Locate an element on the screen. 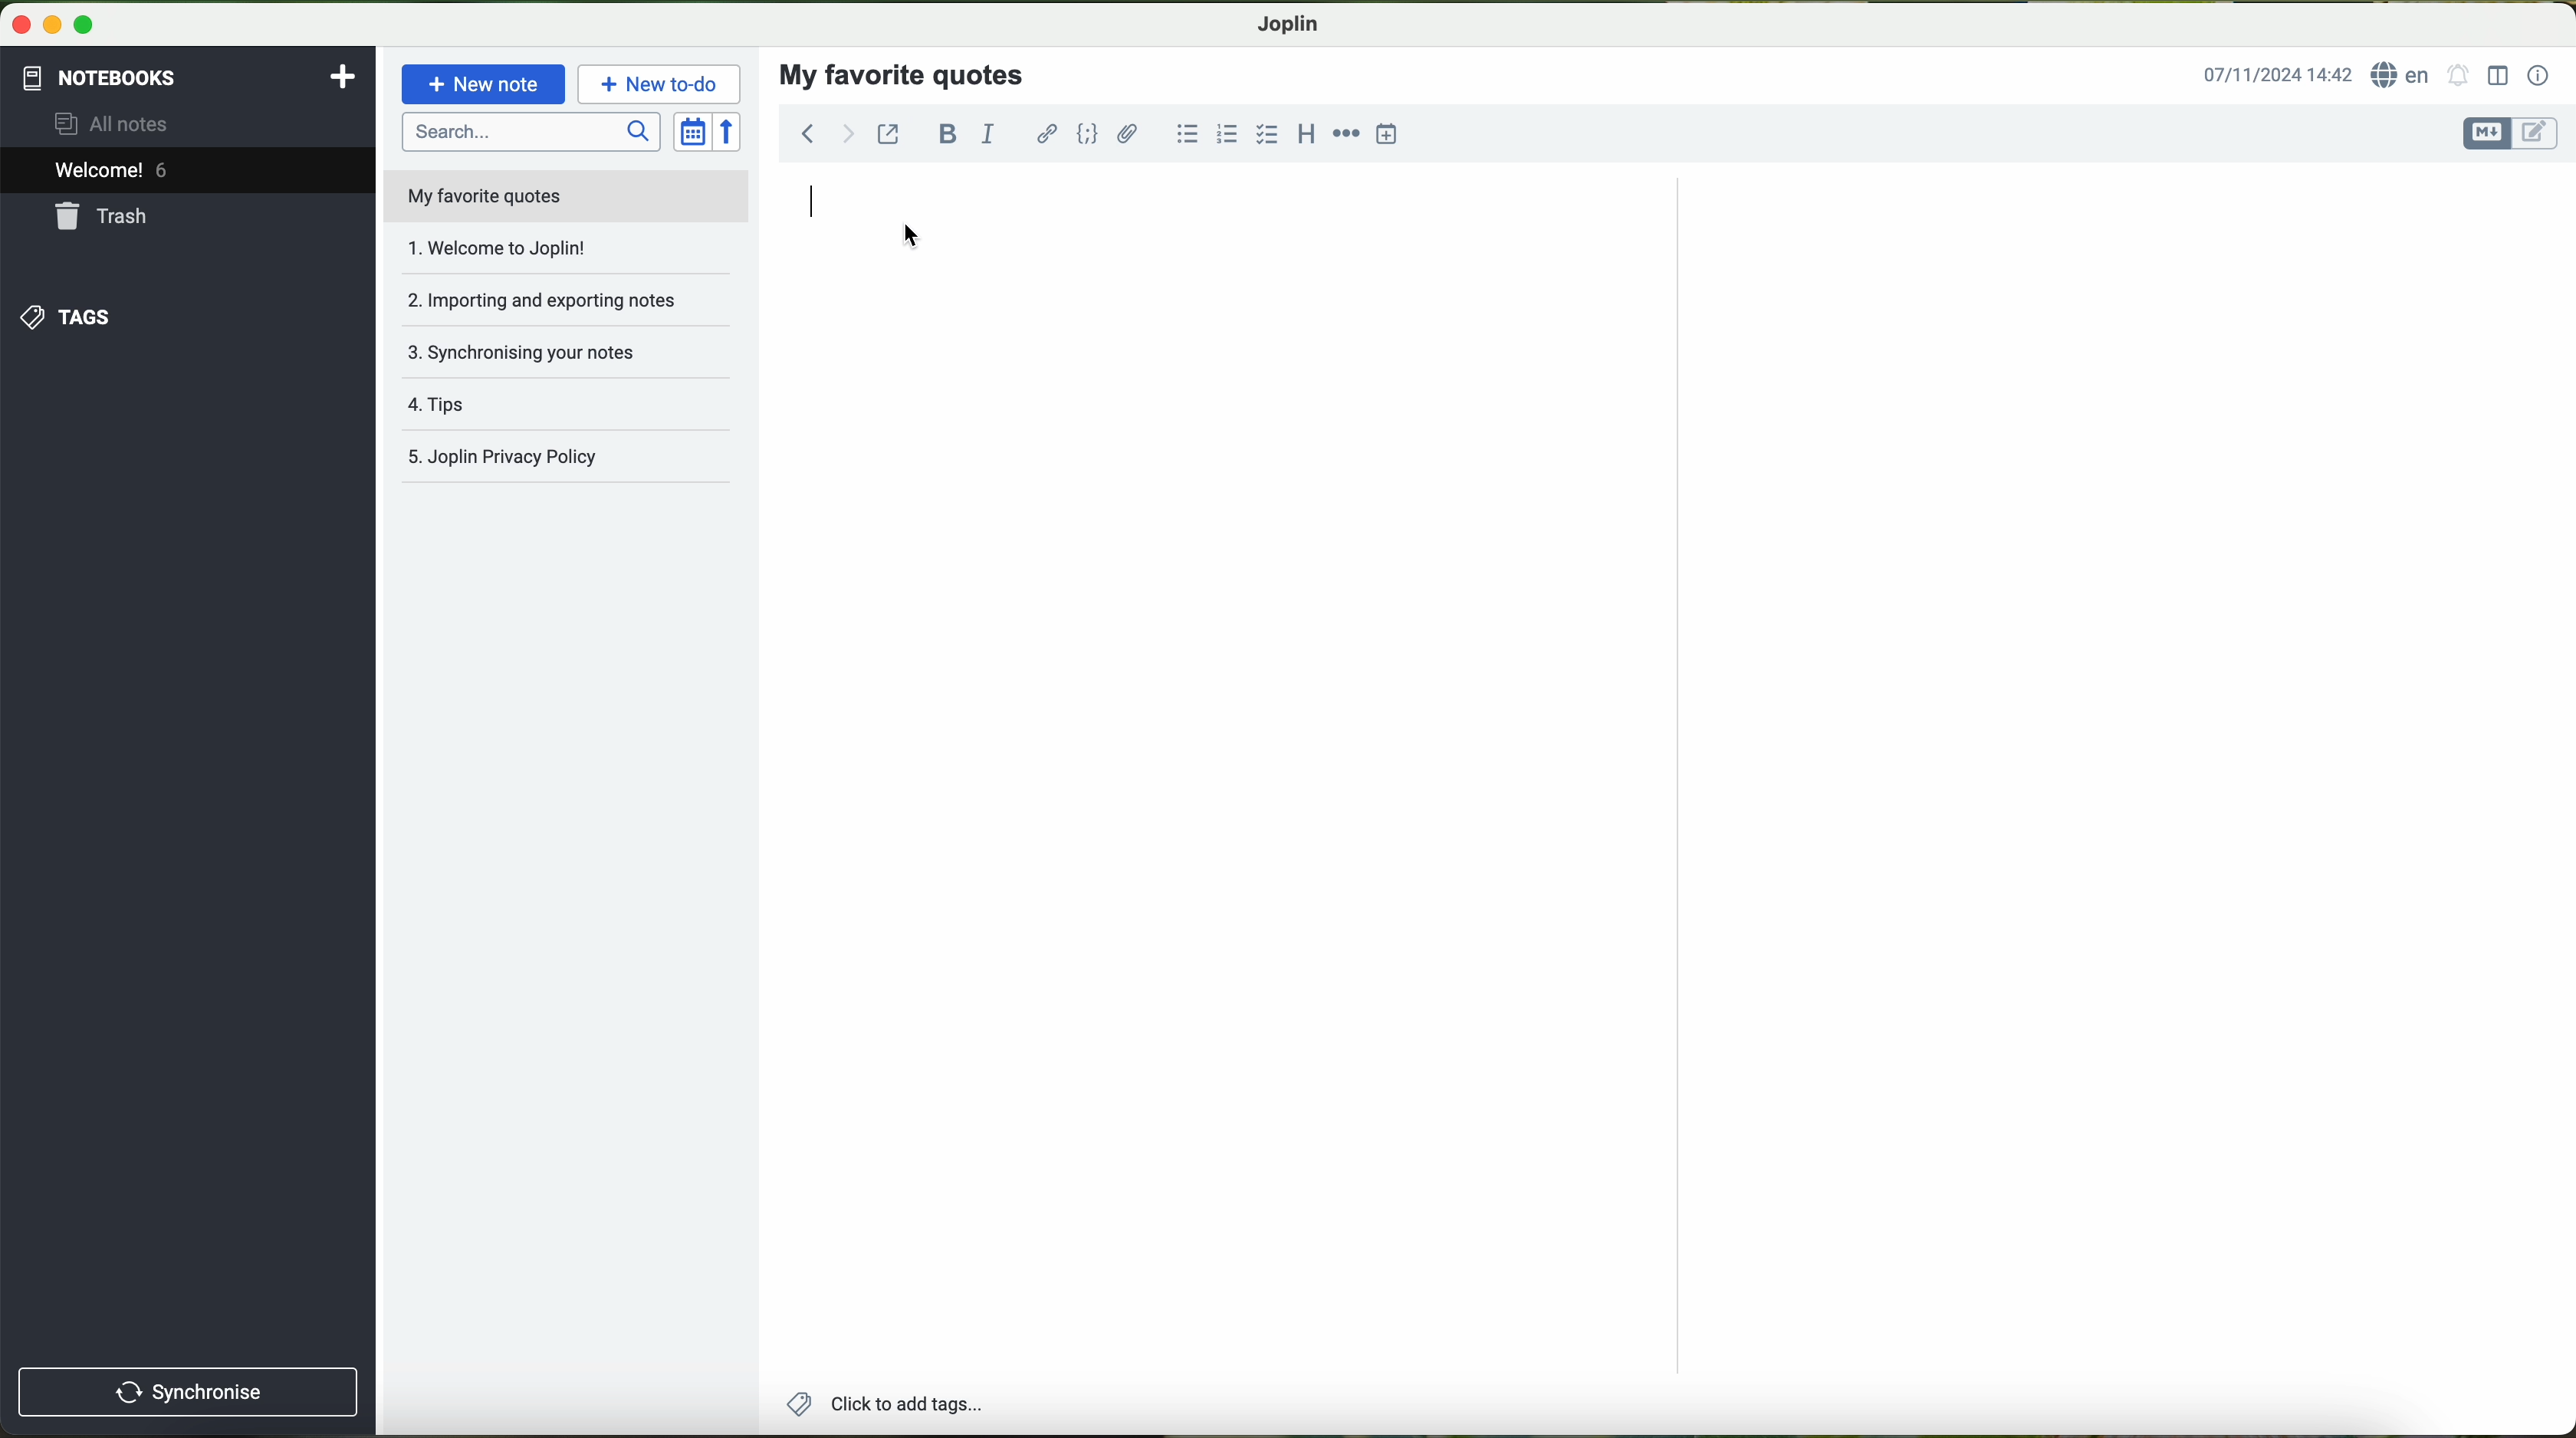 The image size is (2576, 1438). toggle editor layout is located at coordinates (2497, 76).